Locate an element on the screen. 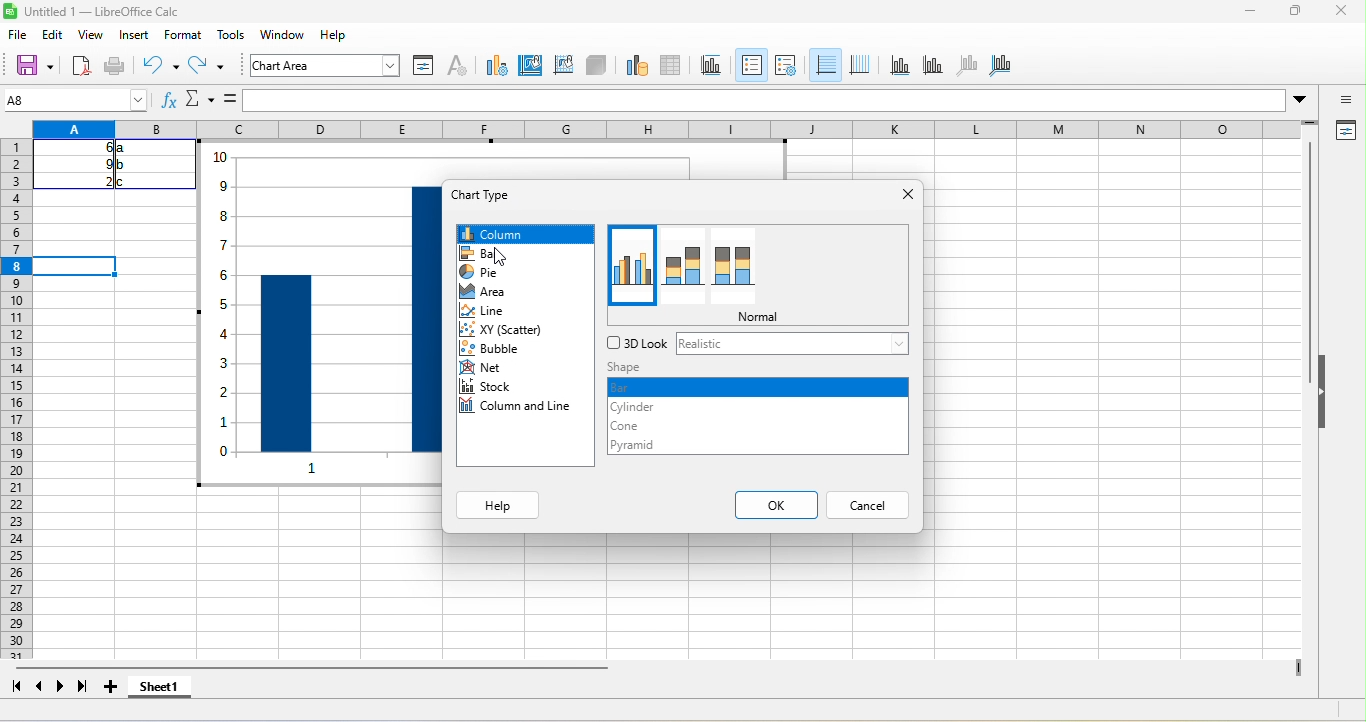 The height and width of the screenshot is (722, 1366). name box is located at coordinates (199, 101).